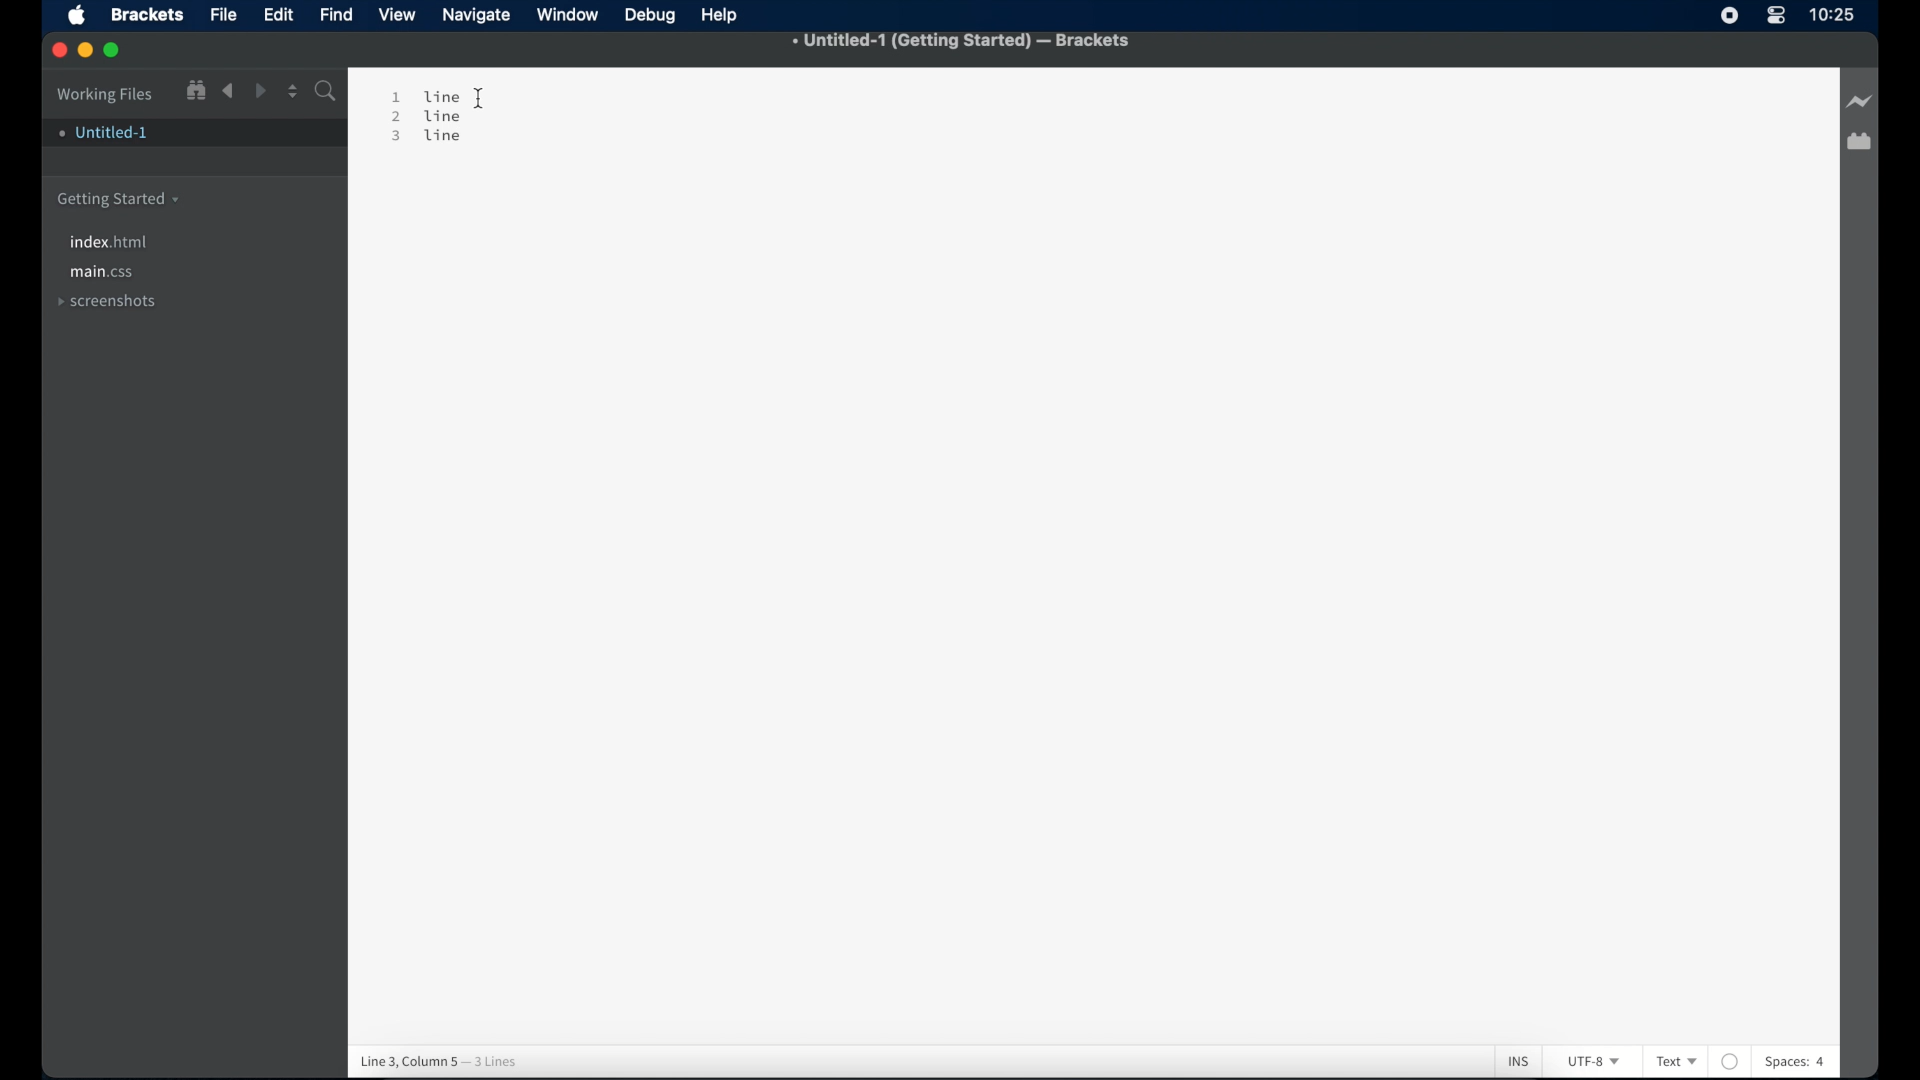 This screenshot has height=1080, width=1920. What do you see at coordinates (224, 15) in the screenshot?
I see `file` at bounding box center [224, 15].